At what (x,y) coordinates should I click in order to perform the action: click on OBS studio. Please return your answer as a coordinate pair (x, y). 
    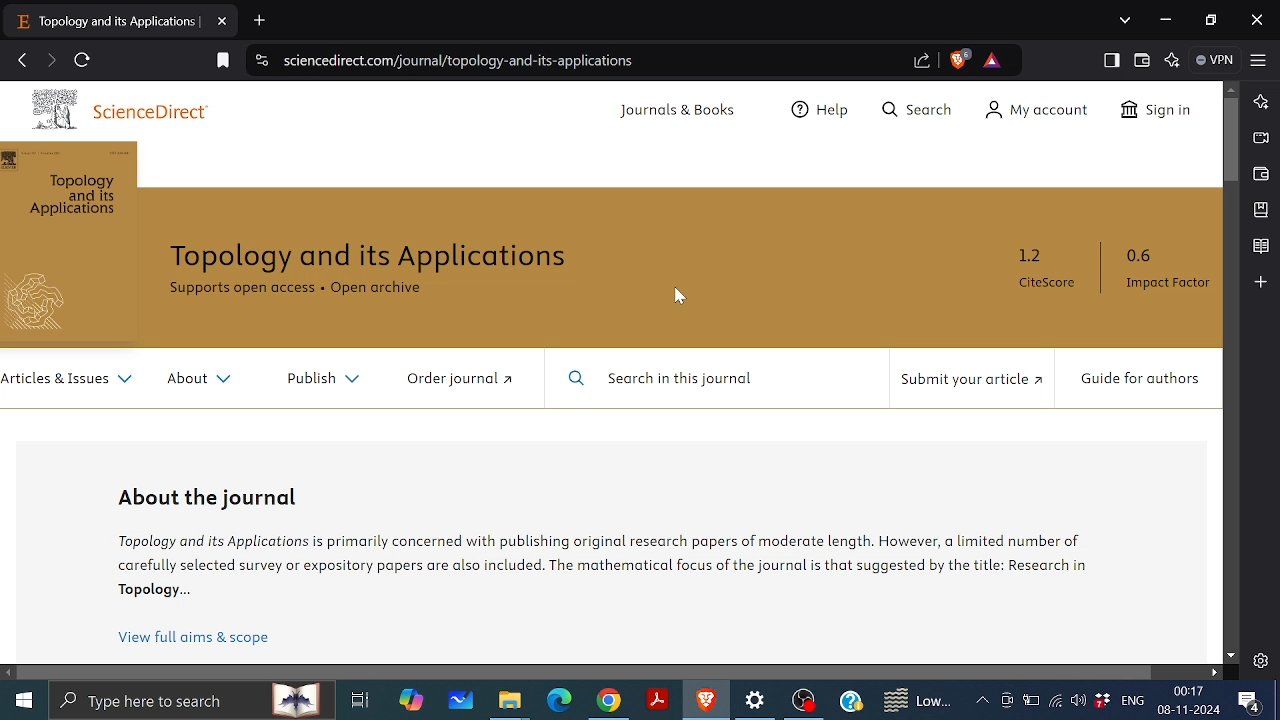
    Looking at the image, I should click on (805, 701).